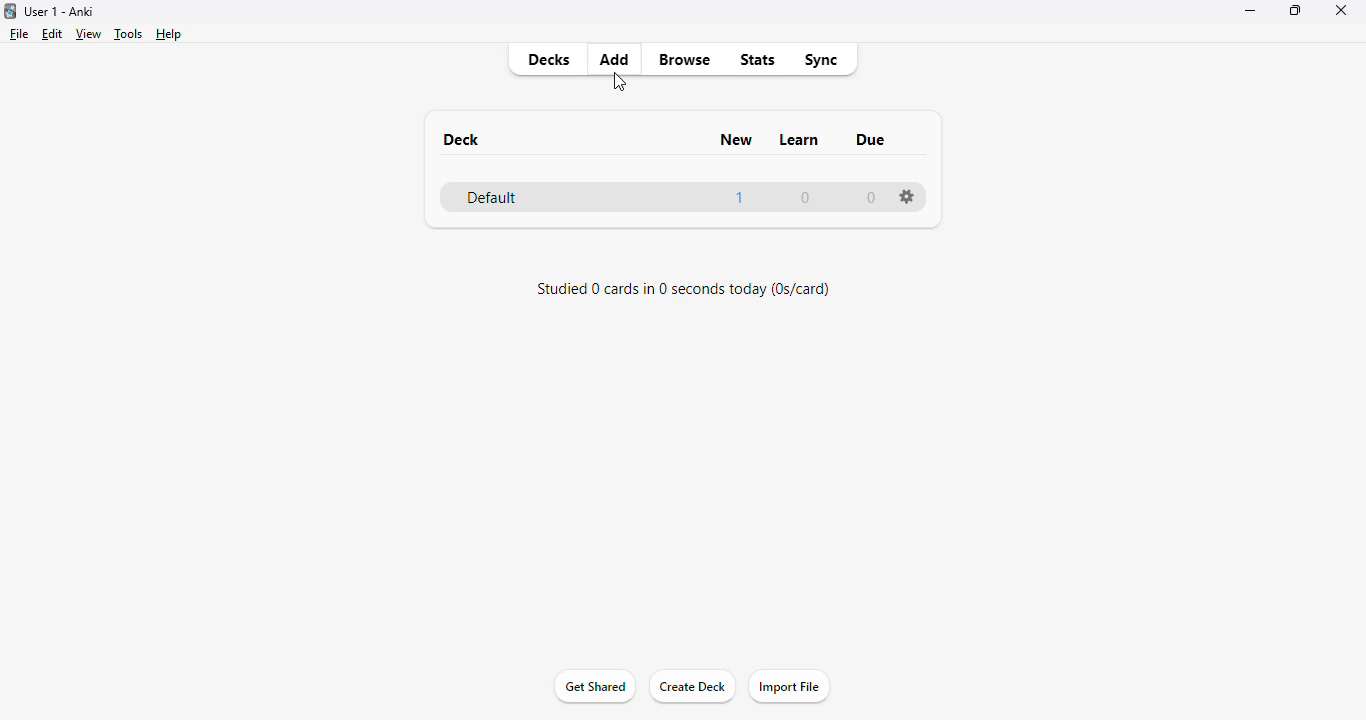 The width and height of the screenshot is (1366, 720). I want to click on import file, so click(788, 687).